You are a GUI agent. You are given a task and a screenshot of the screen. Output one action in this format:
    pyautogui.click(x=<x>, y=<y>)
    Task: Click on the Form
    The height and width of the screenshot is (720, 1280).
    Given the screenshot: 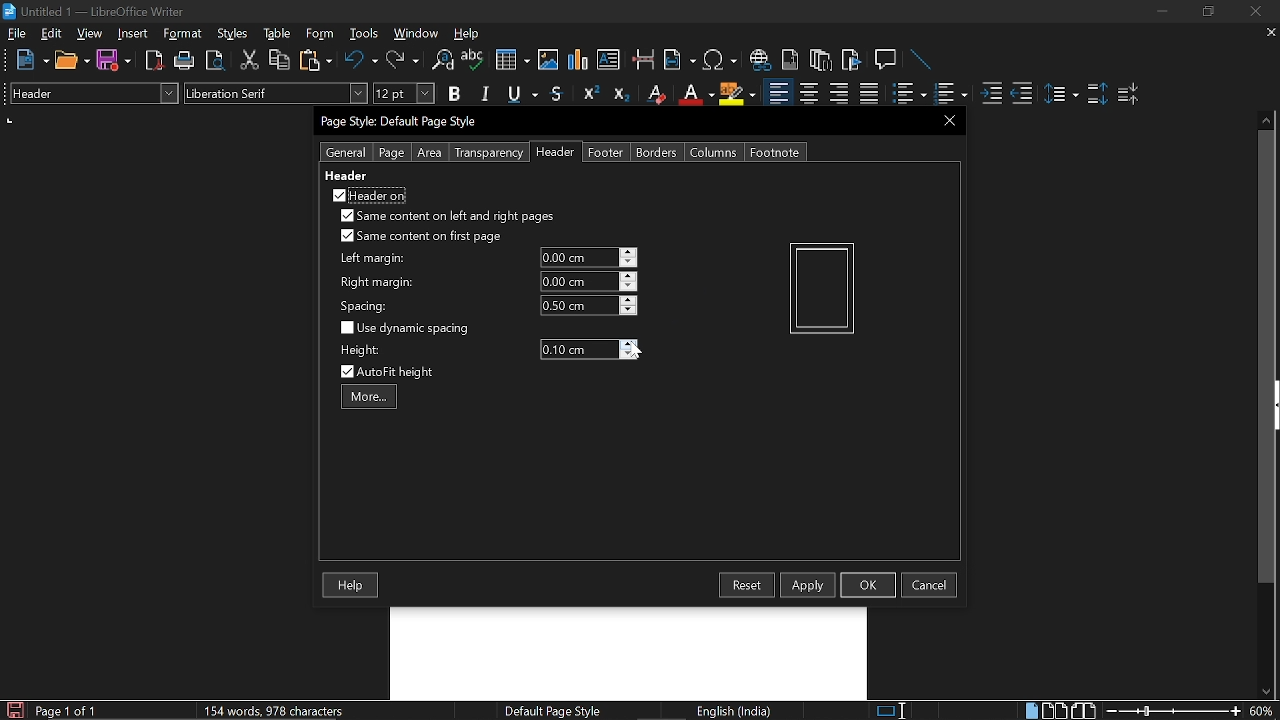 What is the action you would take?
    pyautogui.click(x=321, y=34)
    